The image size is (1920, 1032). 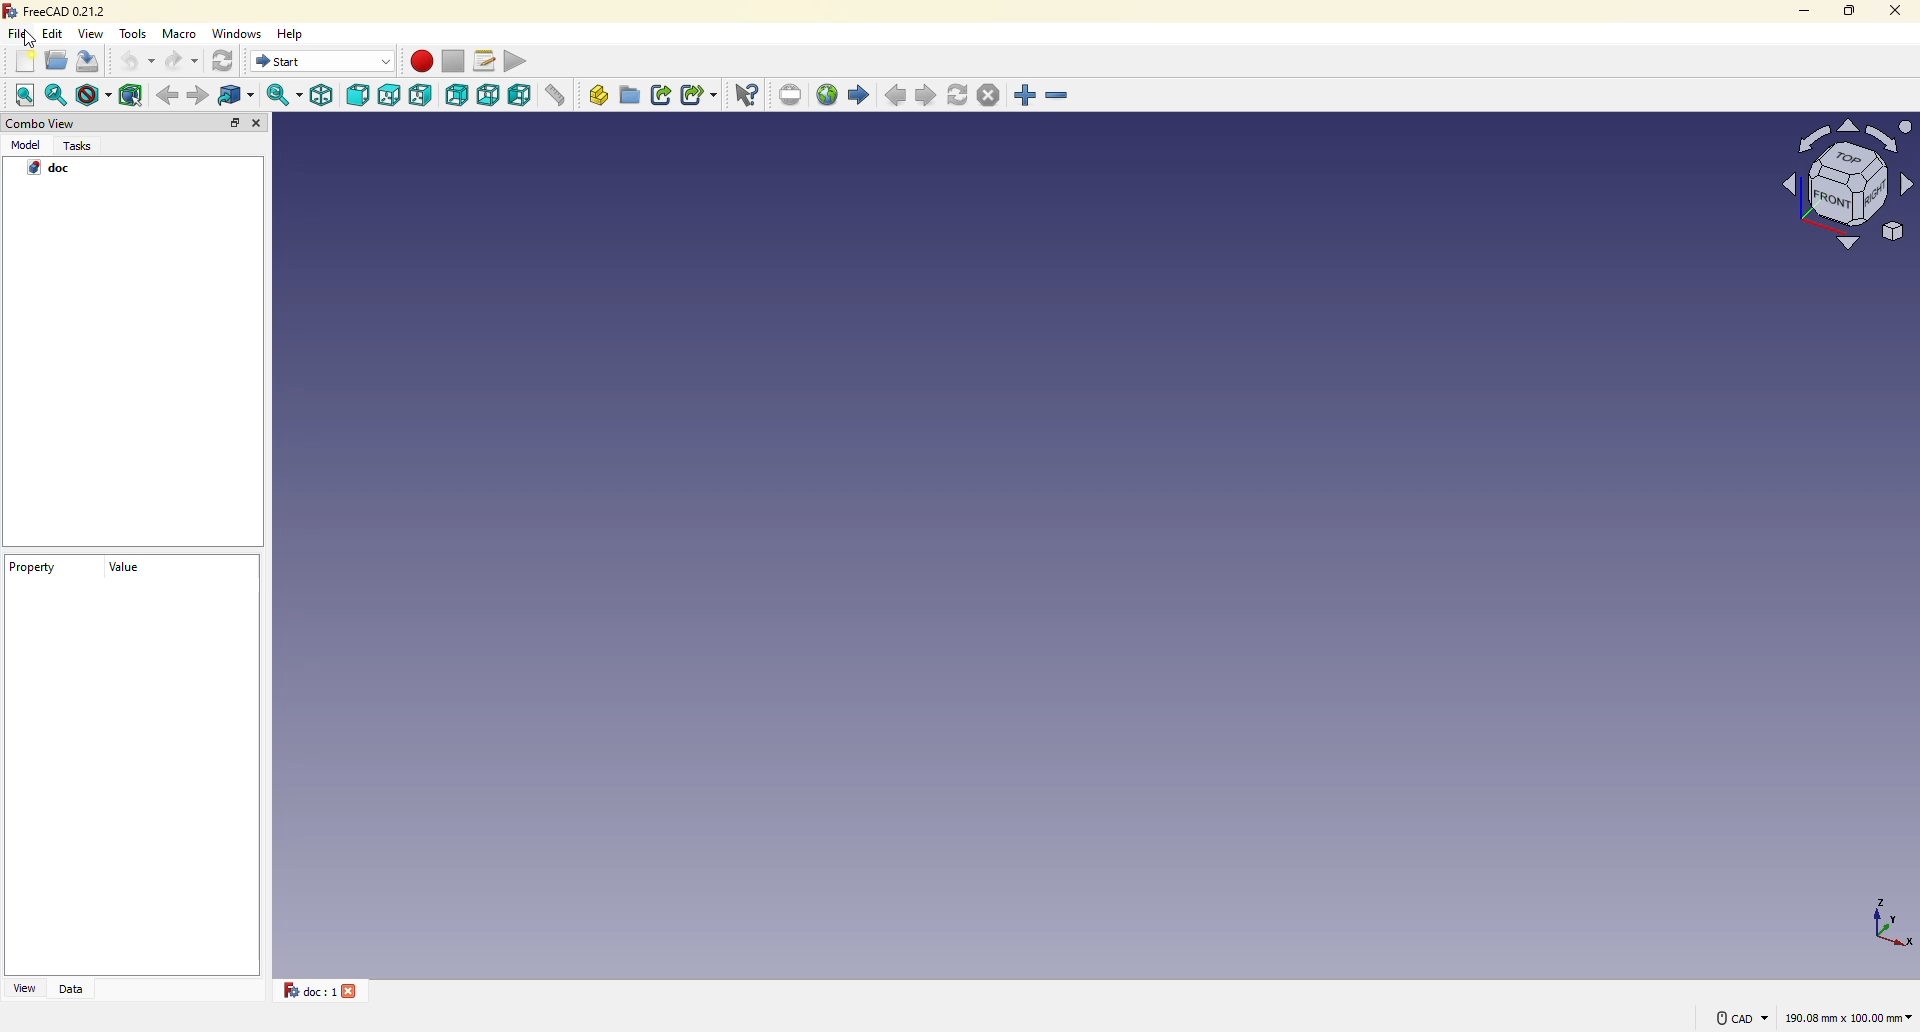 What do you see at coordinates (40, 124) in the screenshot?
I see `combo view` at bounding box center [40, 124].